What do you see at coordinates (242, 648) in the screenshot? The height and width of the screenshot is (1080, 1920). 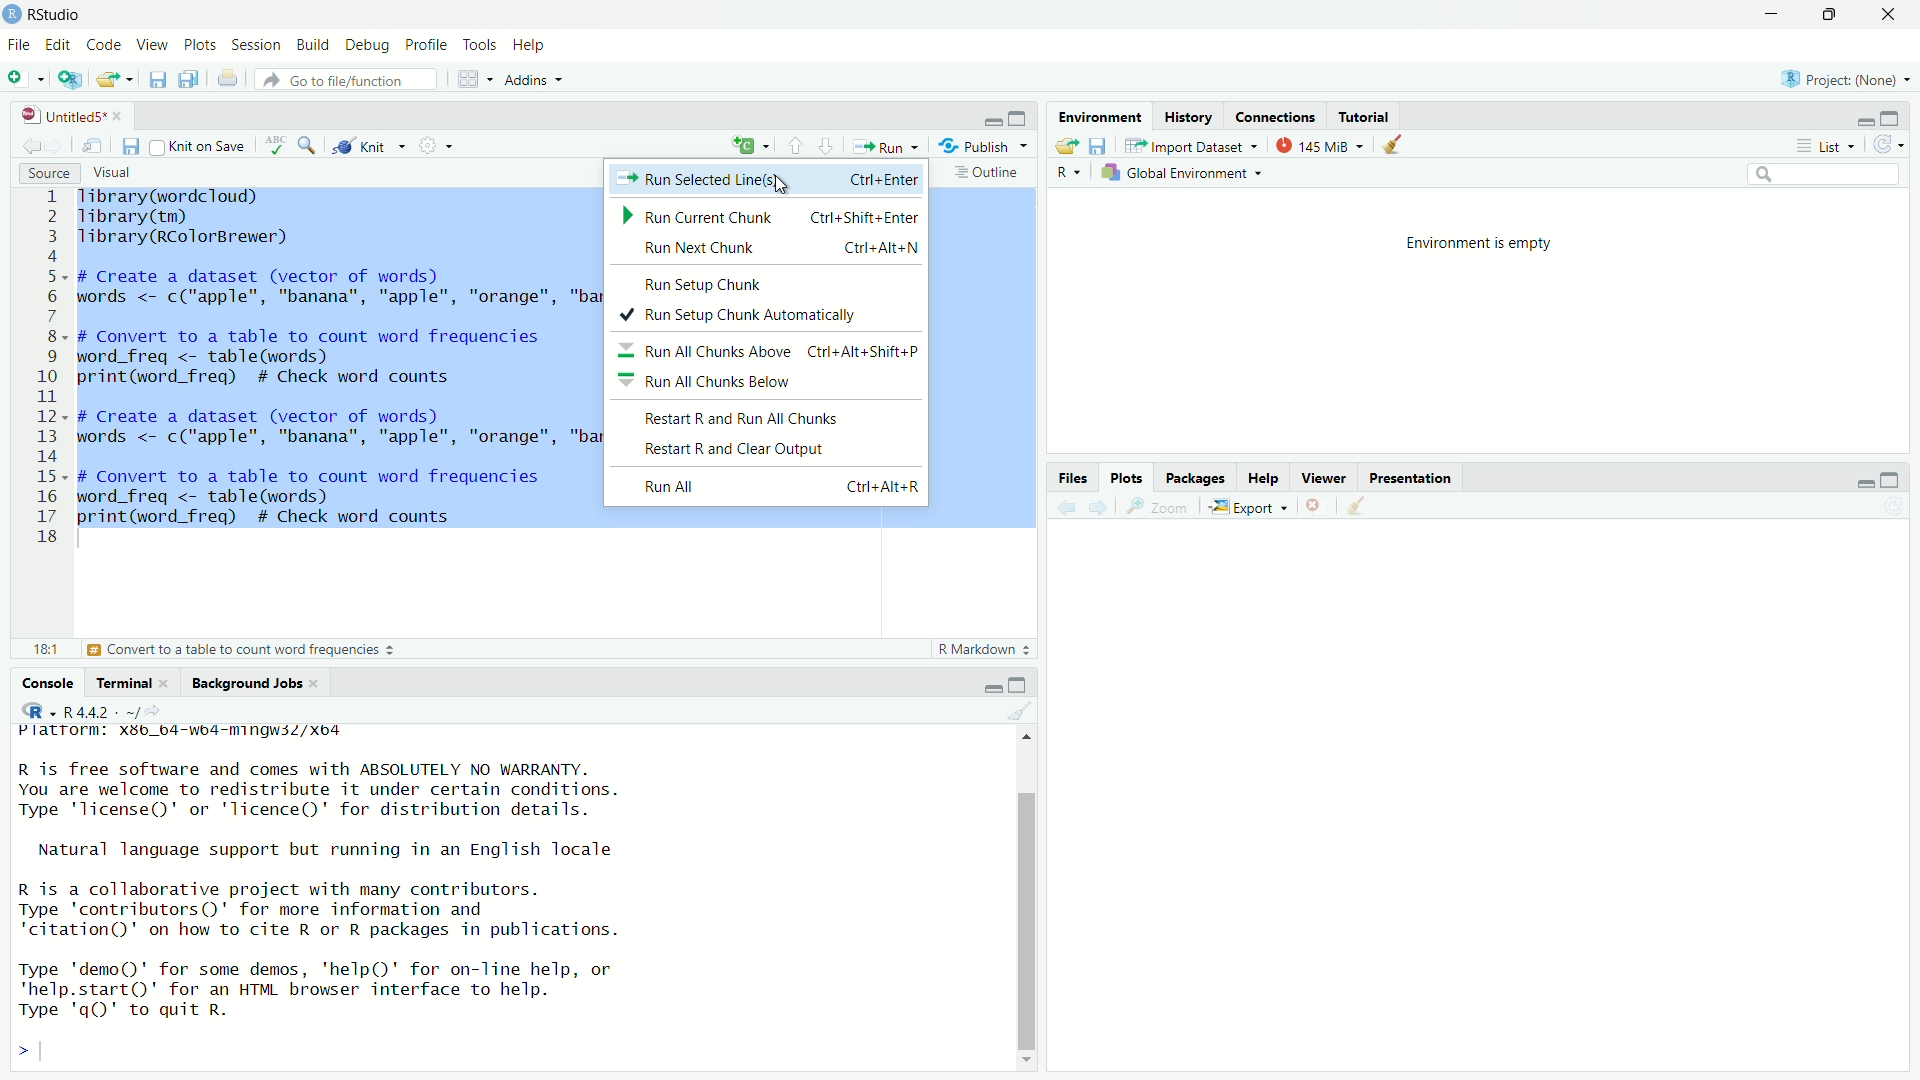 I see `Convert to a table to count word frequencies` at bounding box center [242, 648].